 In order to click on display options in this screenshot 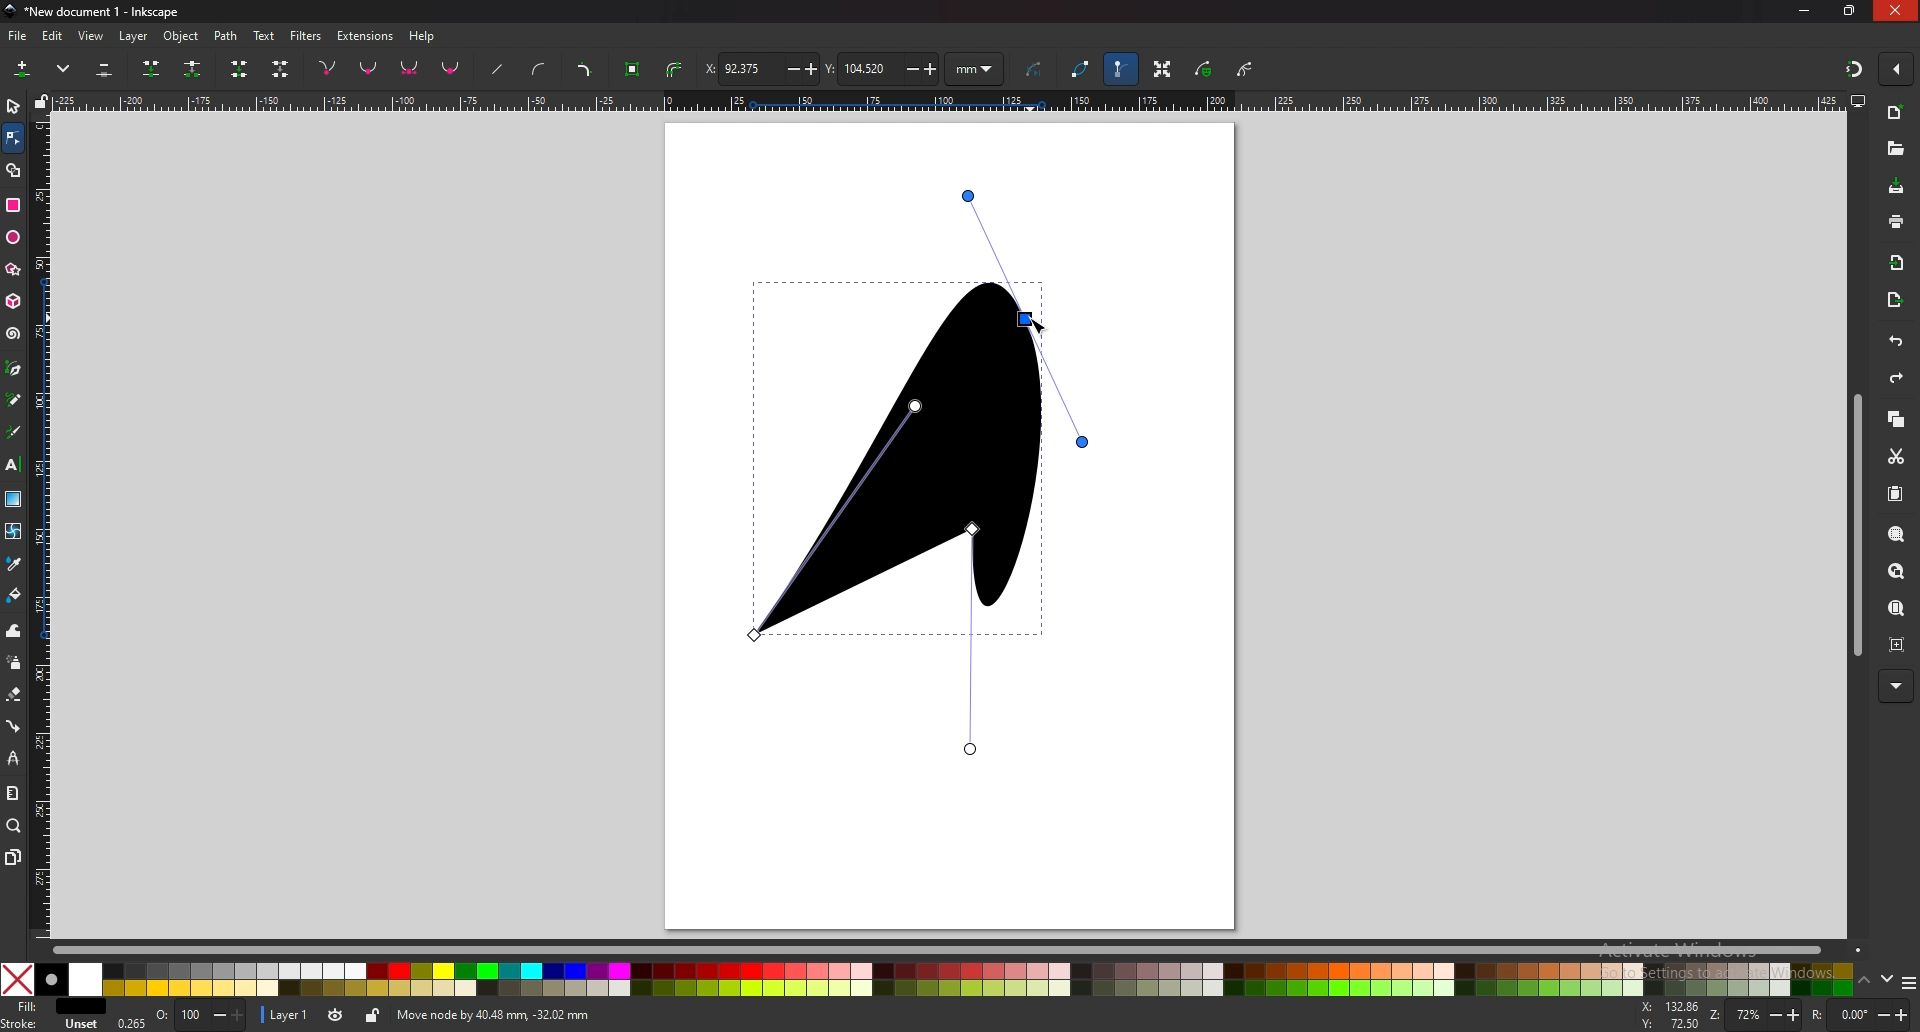, I will do `click(1859, 101)`.